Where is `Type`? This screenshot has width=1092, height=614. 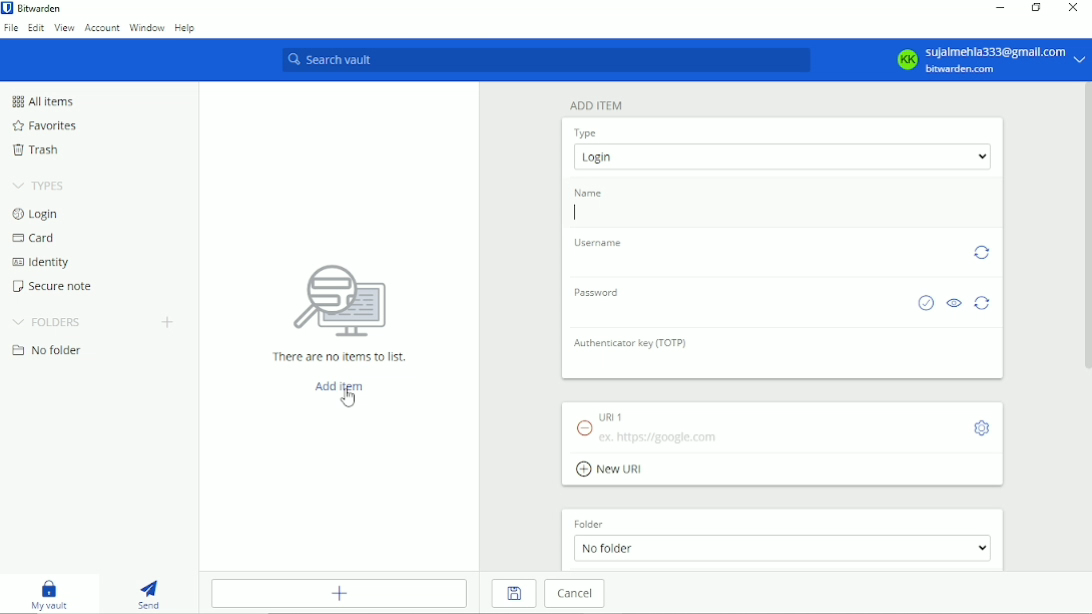
Type is located at coordinates (586, 132).